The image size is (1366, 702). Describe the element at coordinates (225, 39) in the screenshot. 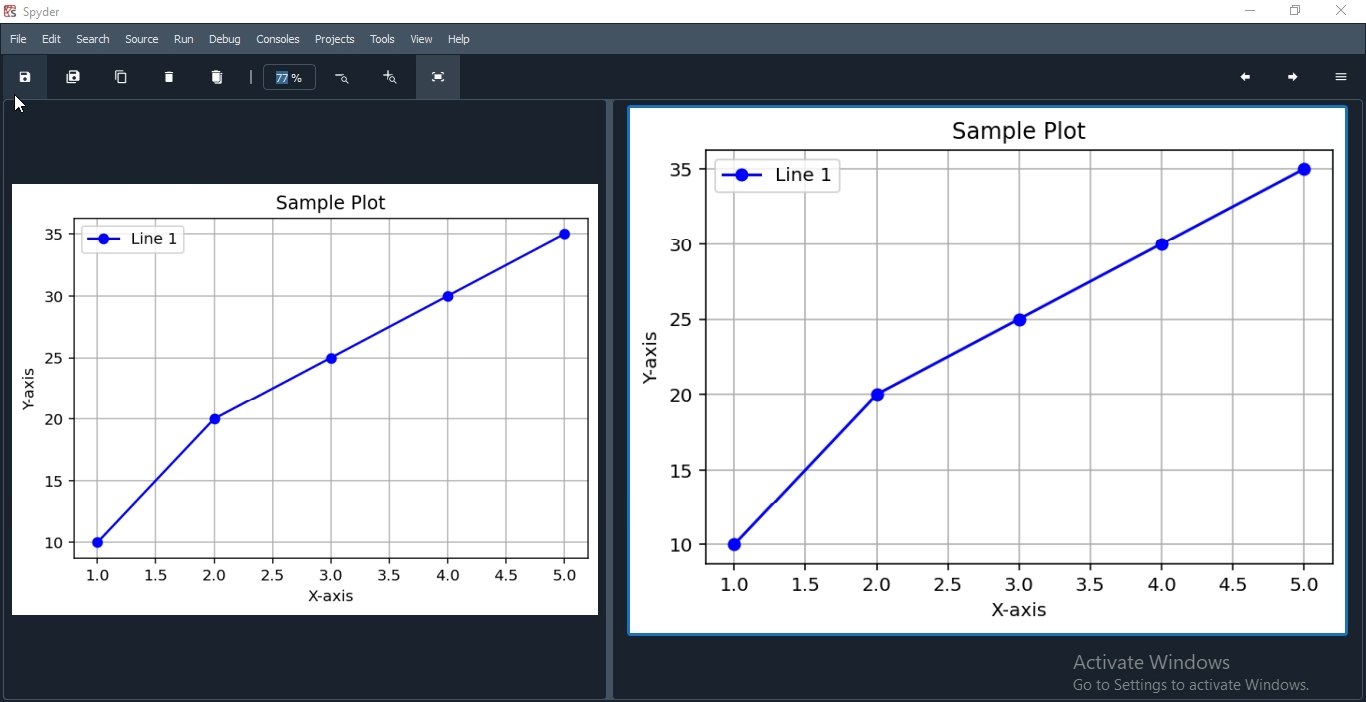

I see `Debug` at that location.